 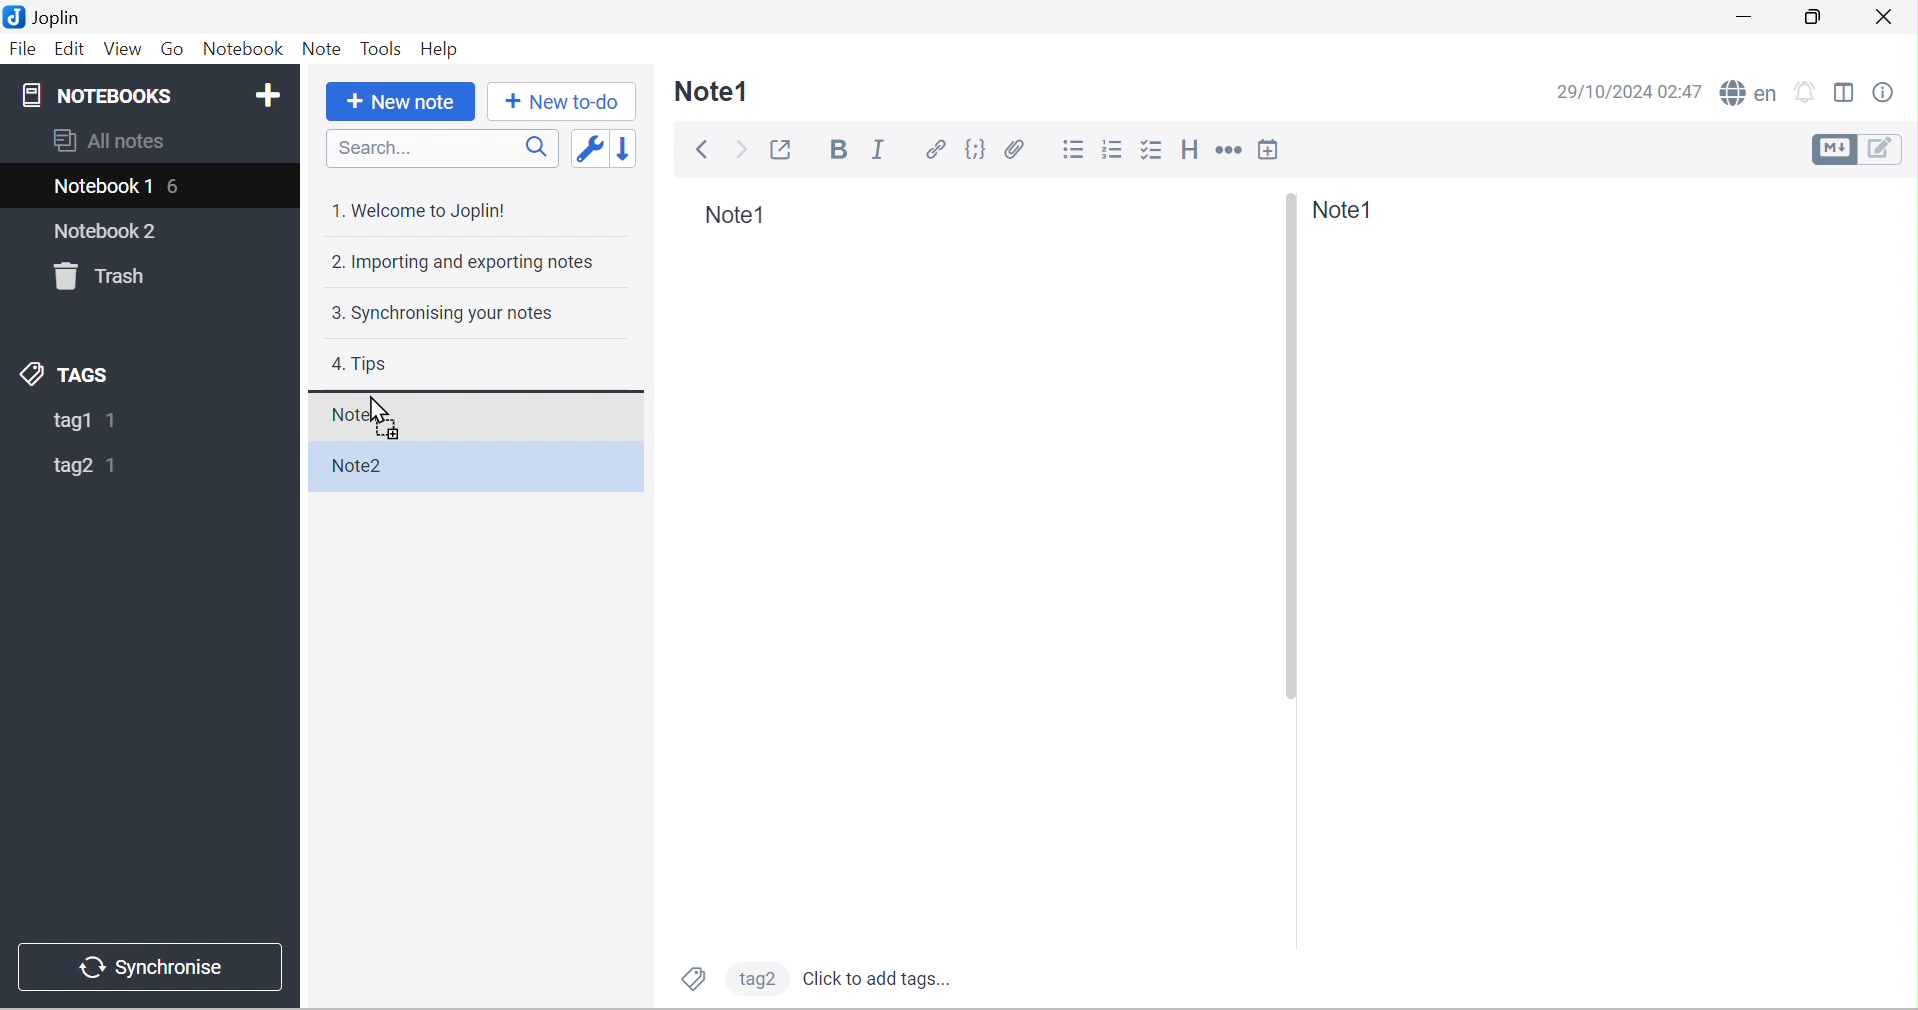 I want to click on Back, so click(x=702, y=149).